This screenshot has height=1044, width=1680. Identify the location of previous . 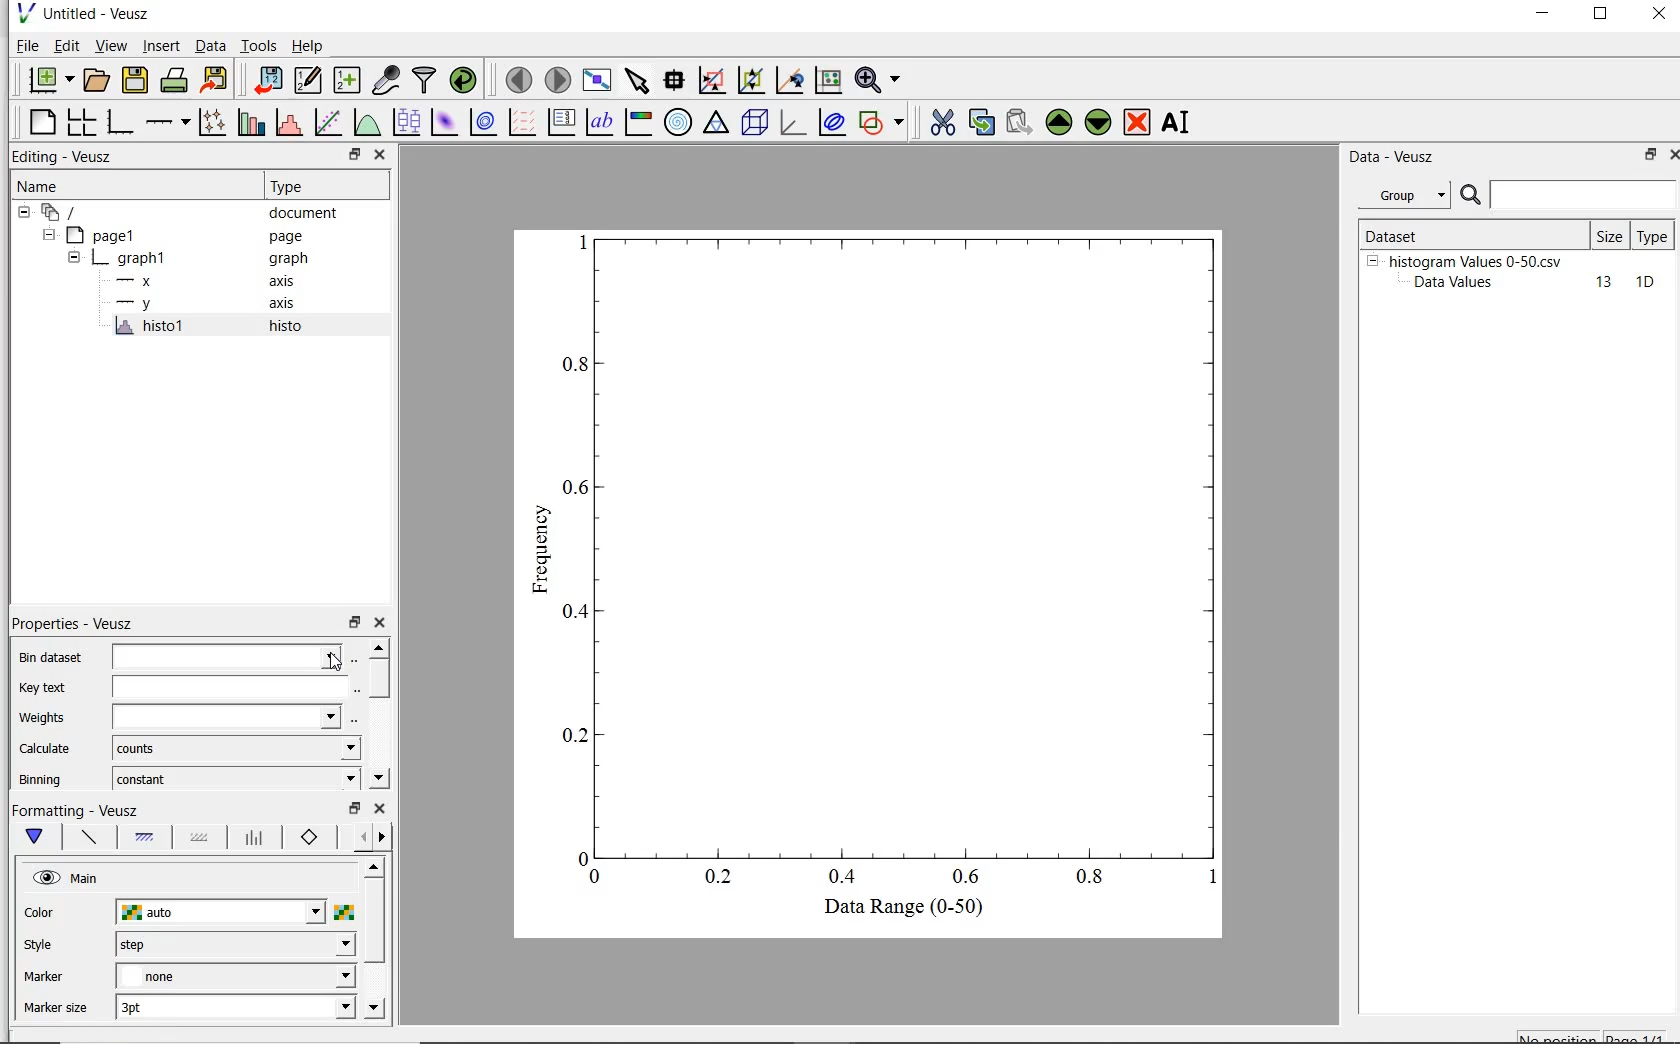
(359, 838).